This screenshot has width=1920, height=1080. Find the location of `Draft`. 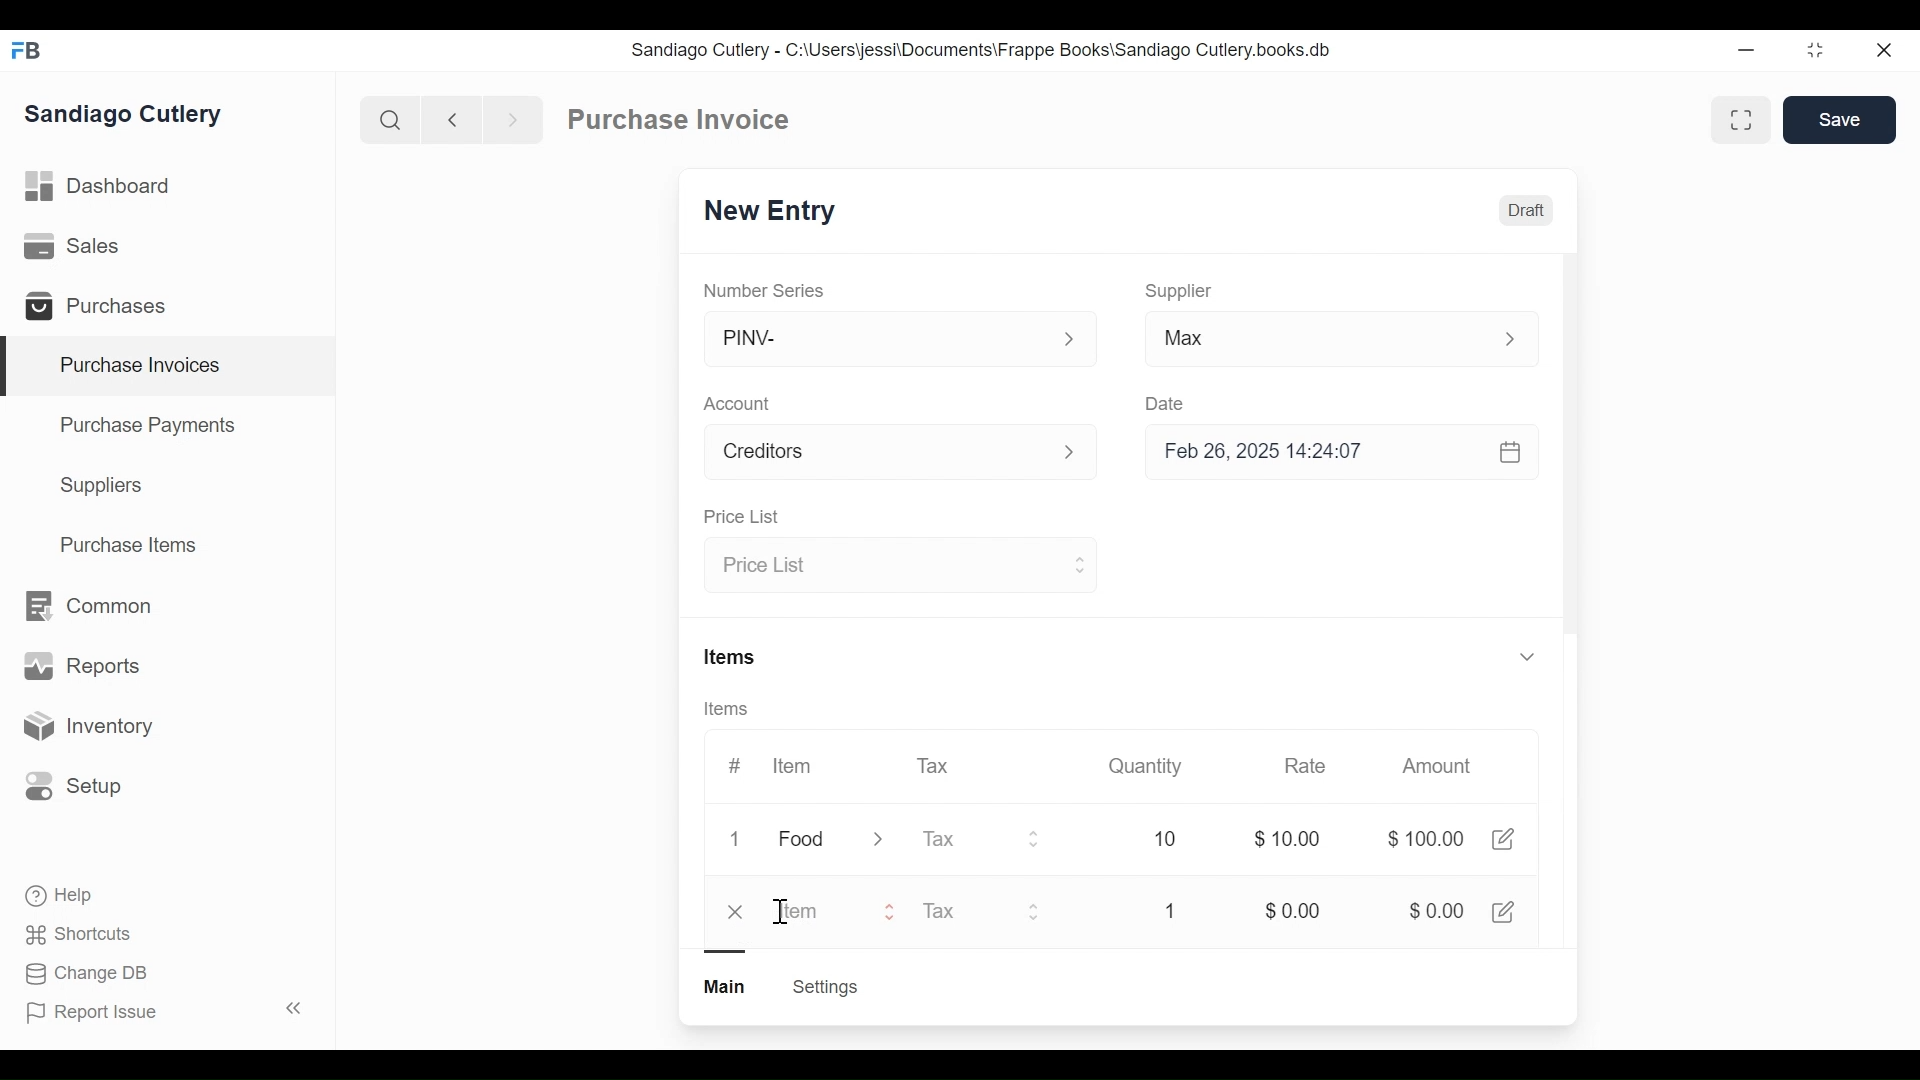

Draft is located at coordinates (1527, 213).